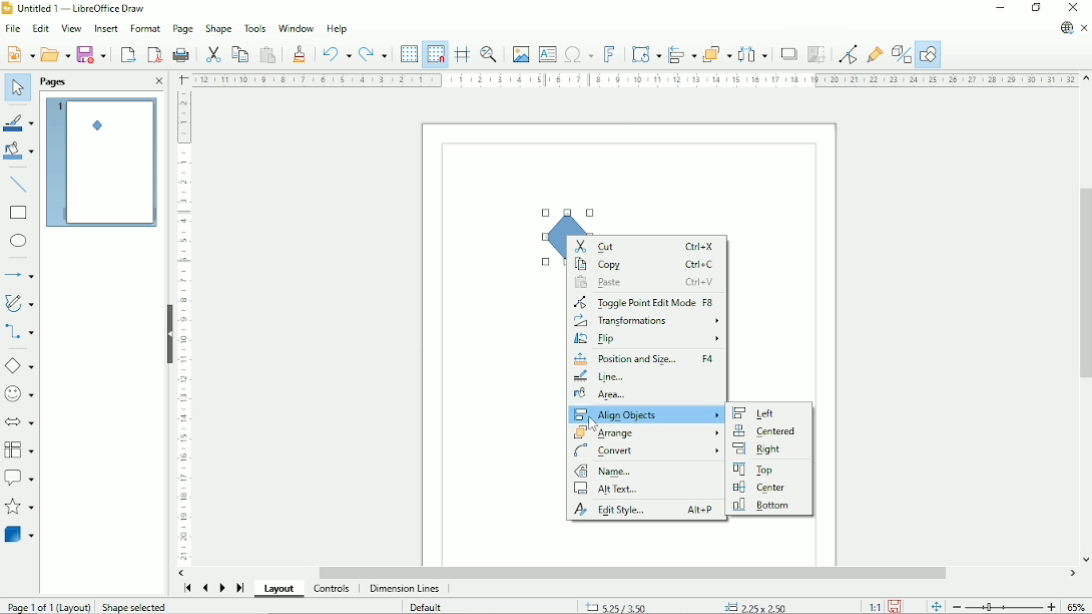  Describe the element at coordinates (152, 54) in the screenshot. I see `Export directly as PDF` at that location.